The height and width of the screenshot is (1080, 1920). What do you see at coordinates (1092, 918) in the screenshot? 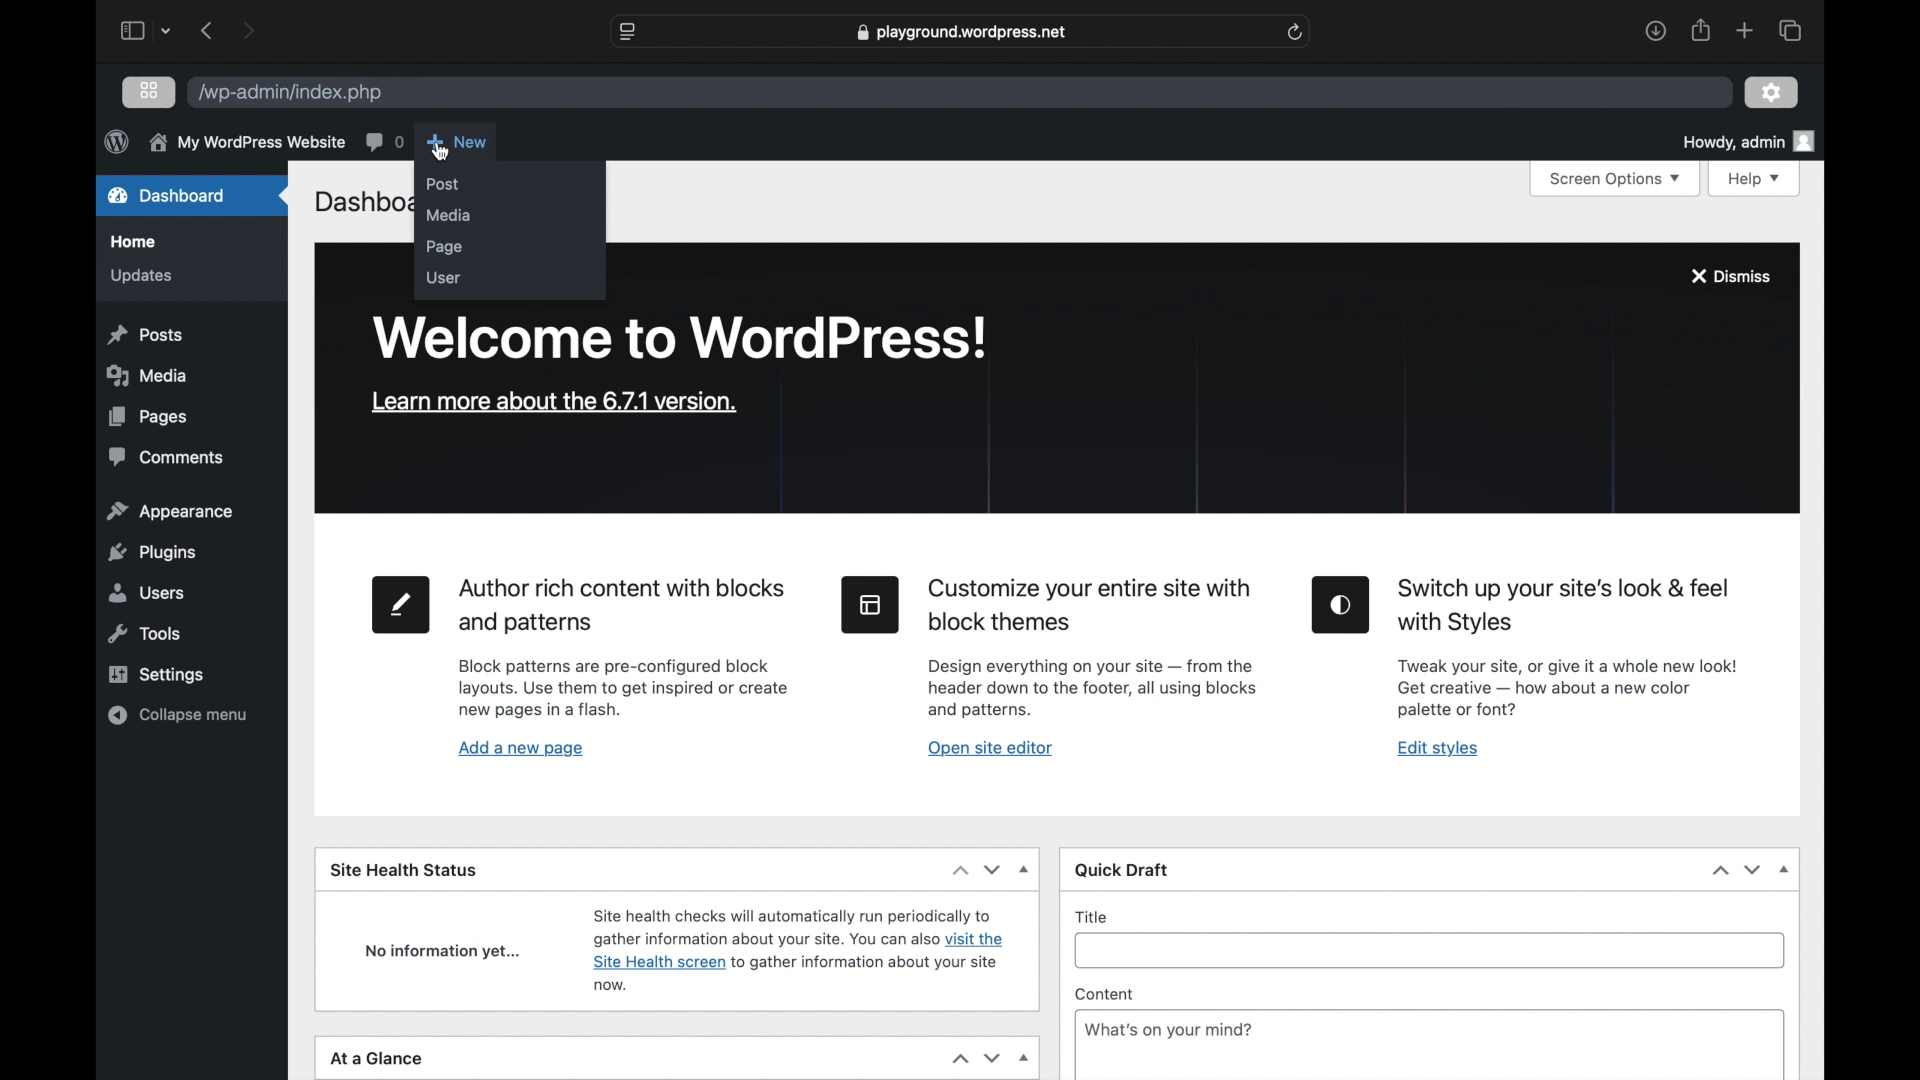
I see `title` at bounding box center [1092, 918].